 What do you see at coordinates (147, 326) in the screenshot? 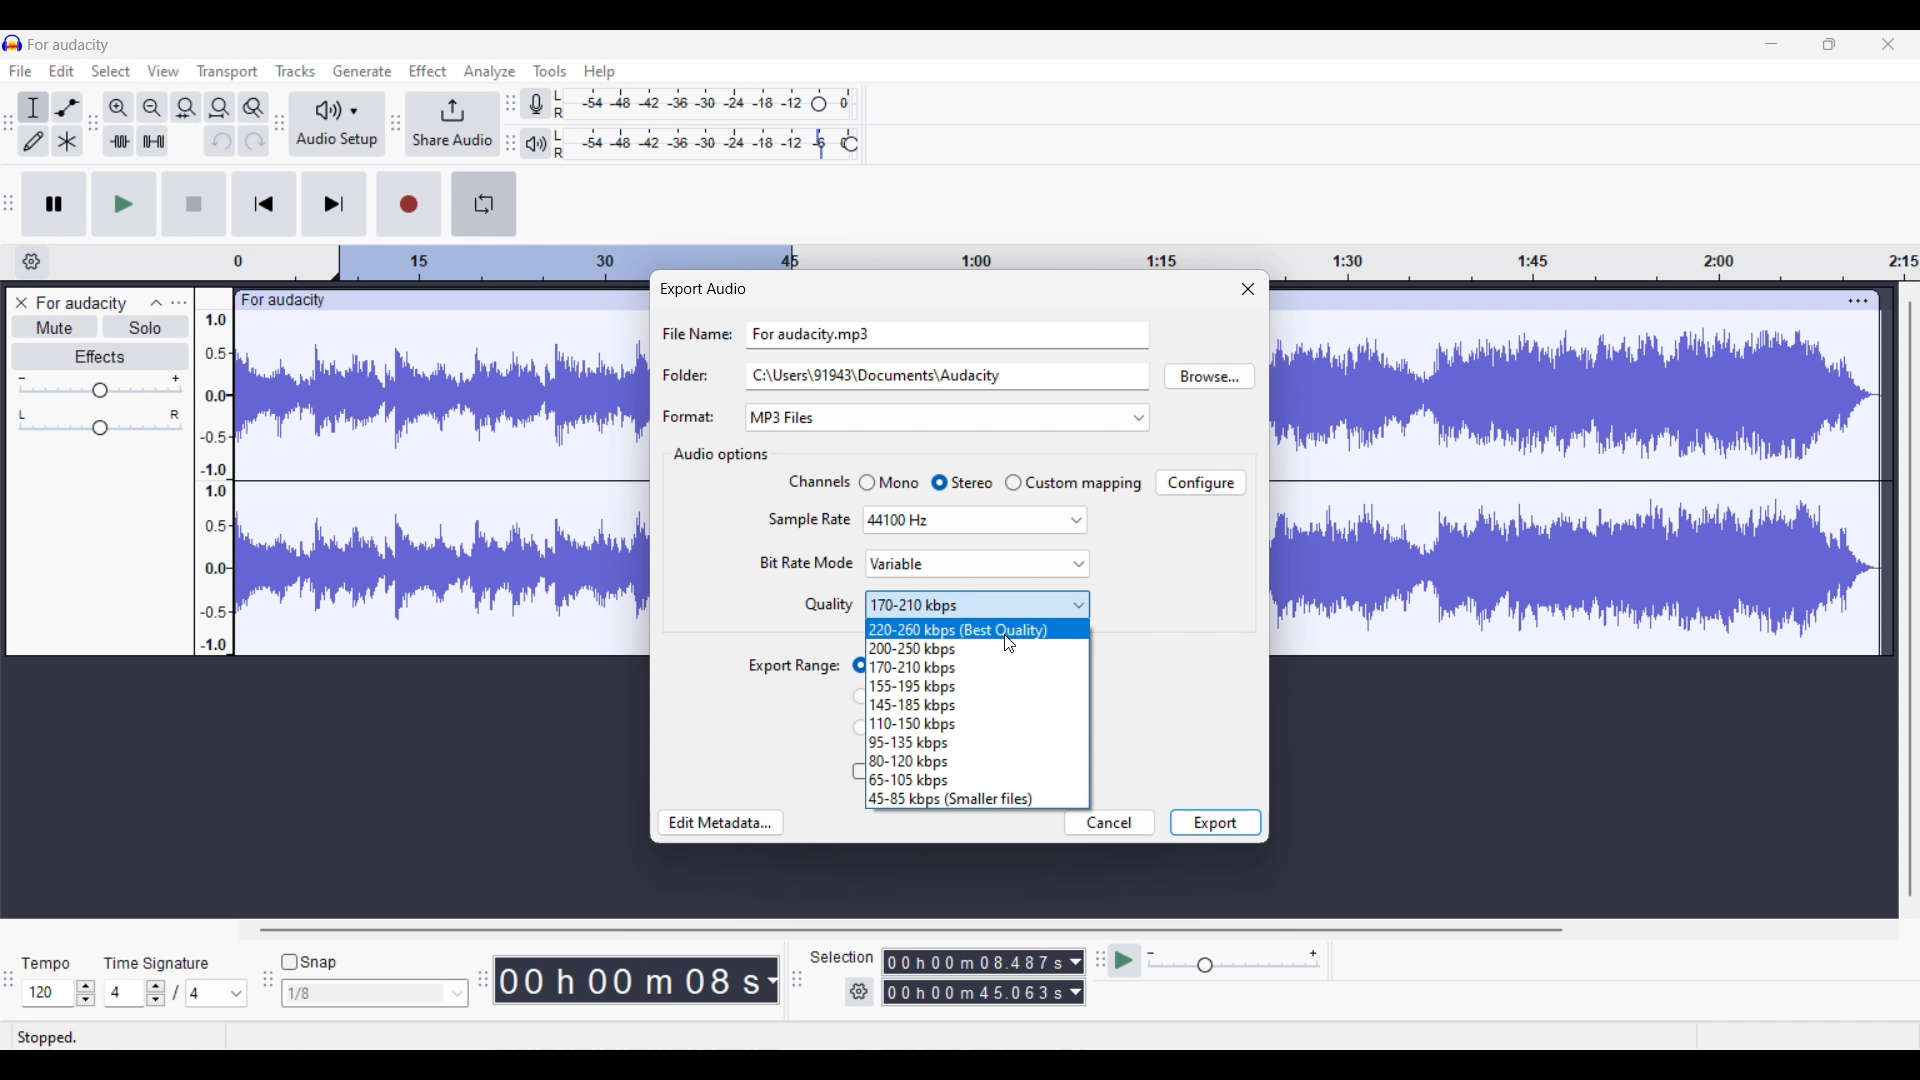
I see `Solo` at bounding box center [147, 326].